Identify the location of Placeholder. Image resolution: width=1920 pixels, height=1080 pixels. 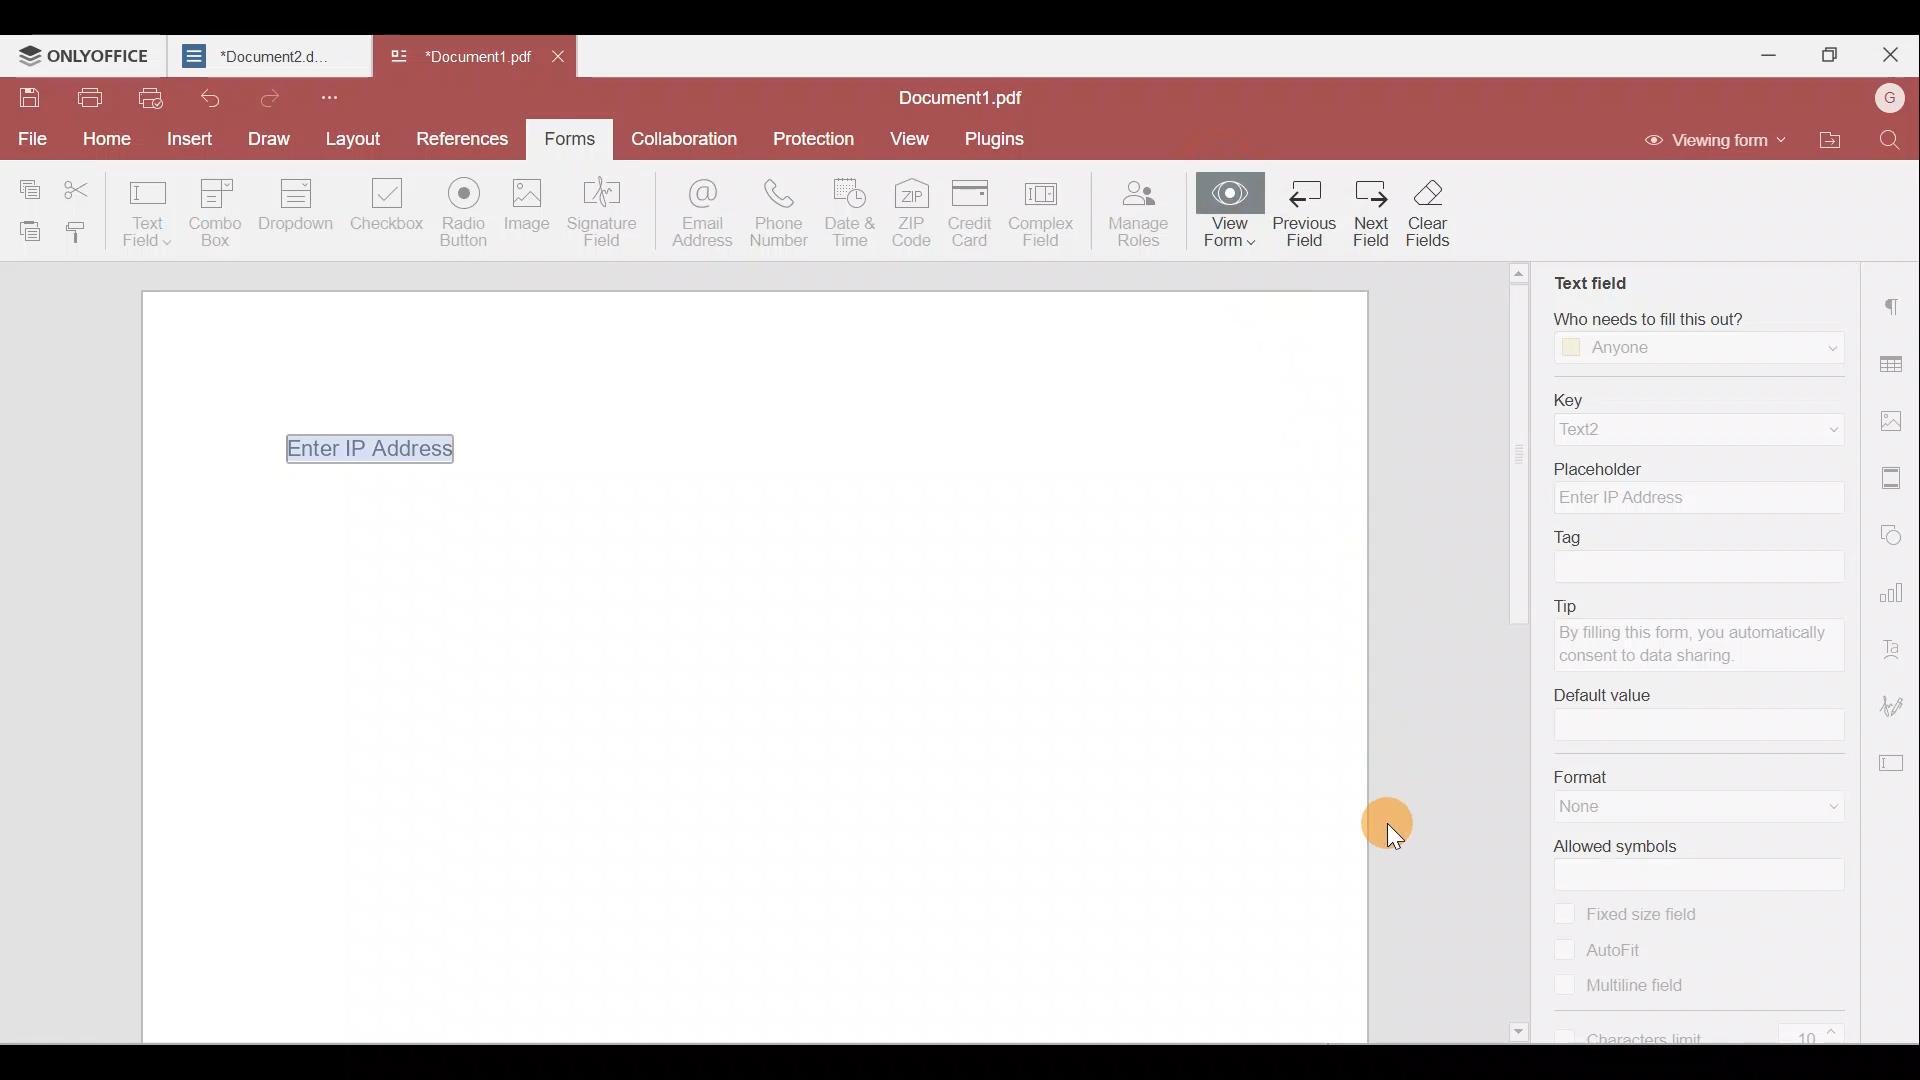
(1697, 465).